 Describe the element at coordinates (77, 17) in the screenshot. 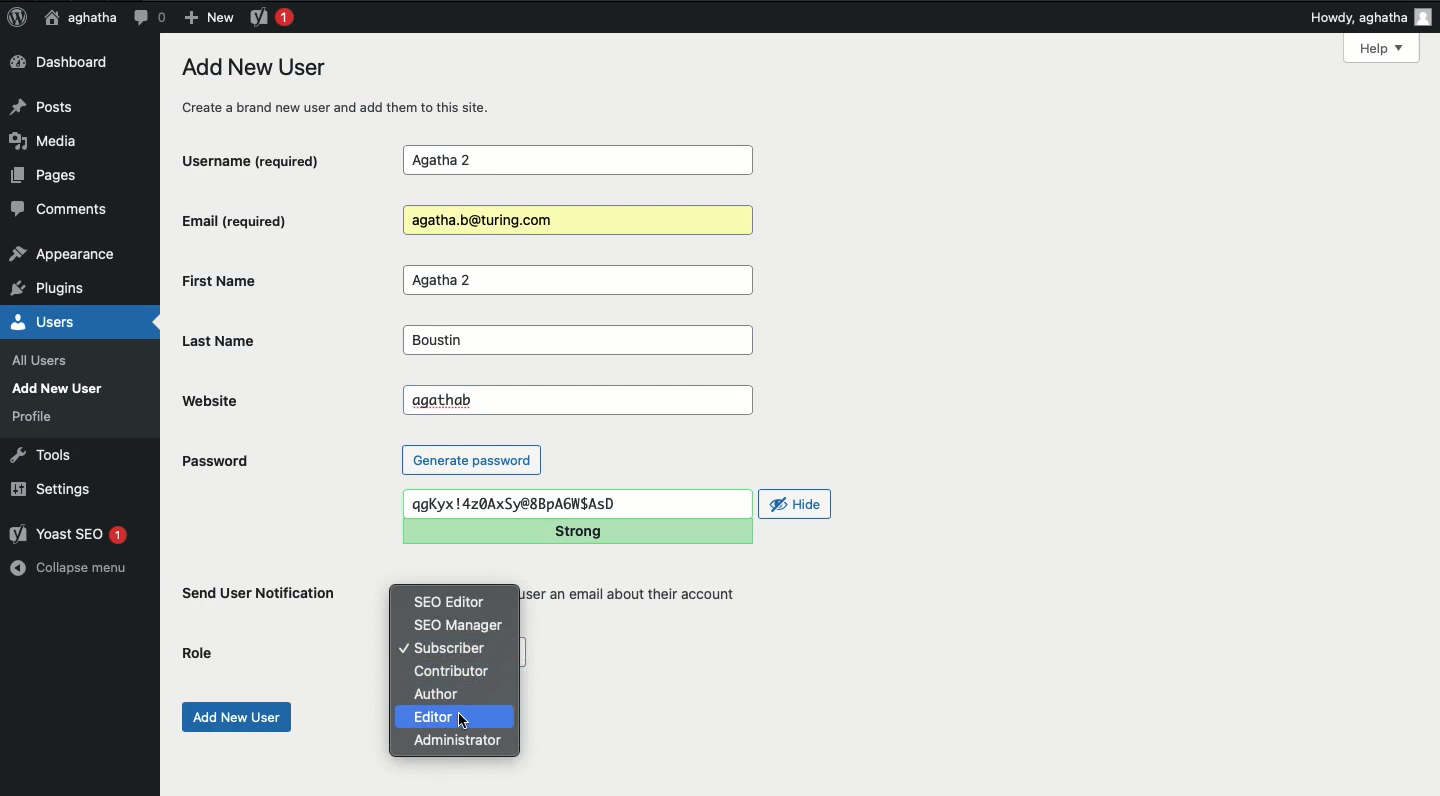

I see `aghatha` at that location.